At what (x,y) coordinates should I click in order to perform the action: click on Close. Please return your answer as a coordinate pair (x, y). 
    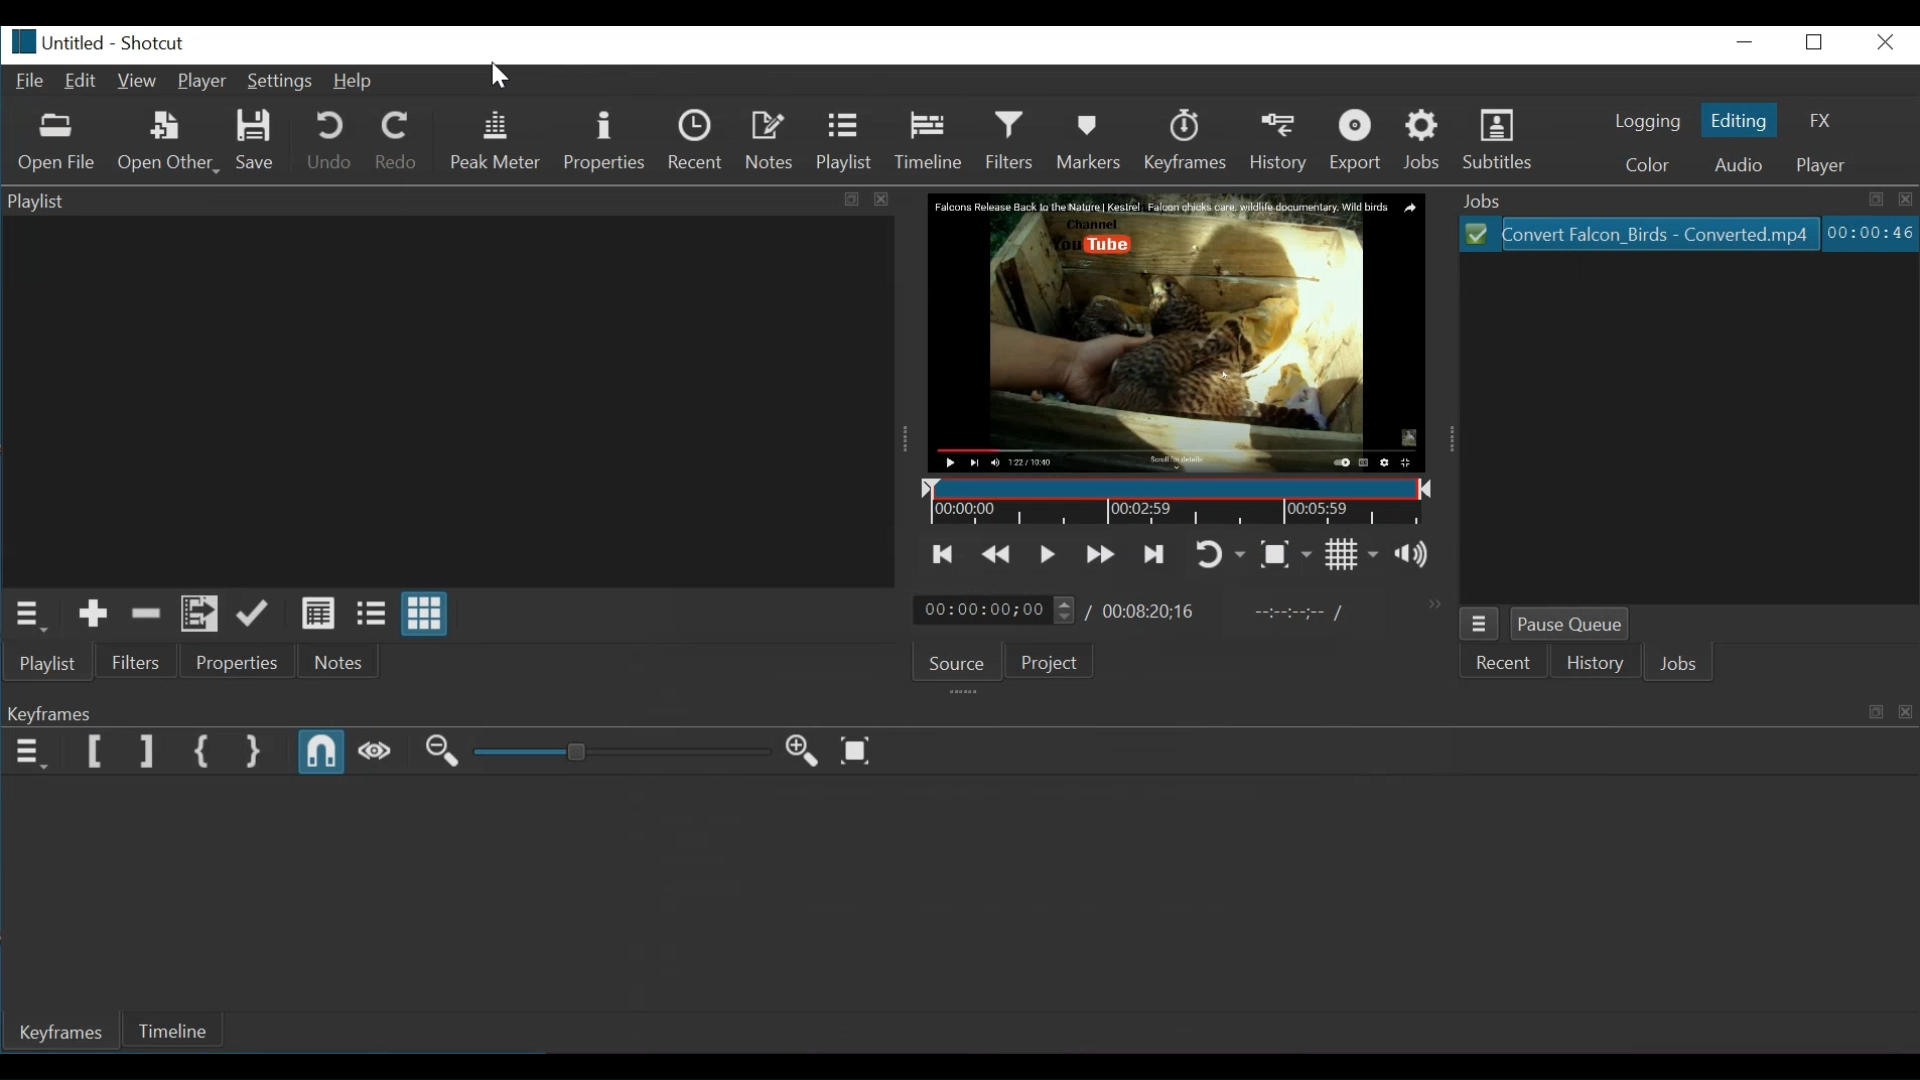
    Looking at the image, I should click on (1886, 44).